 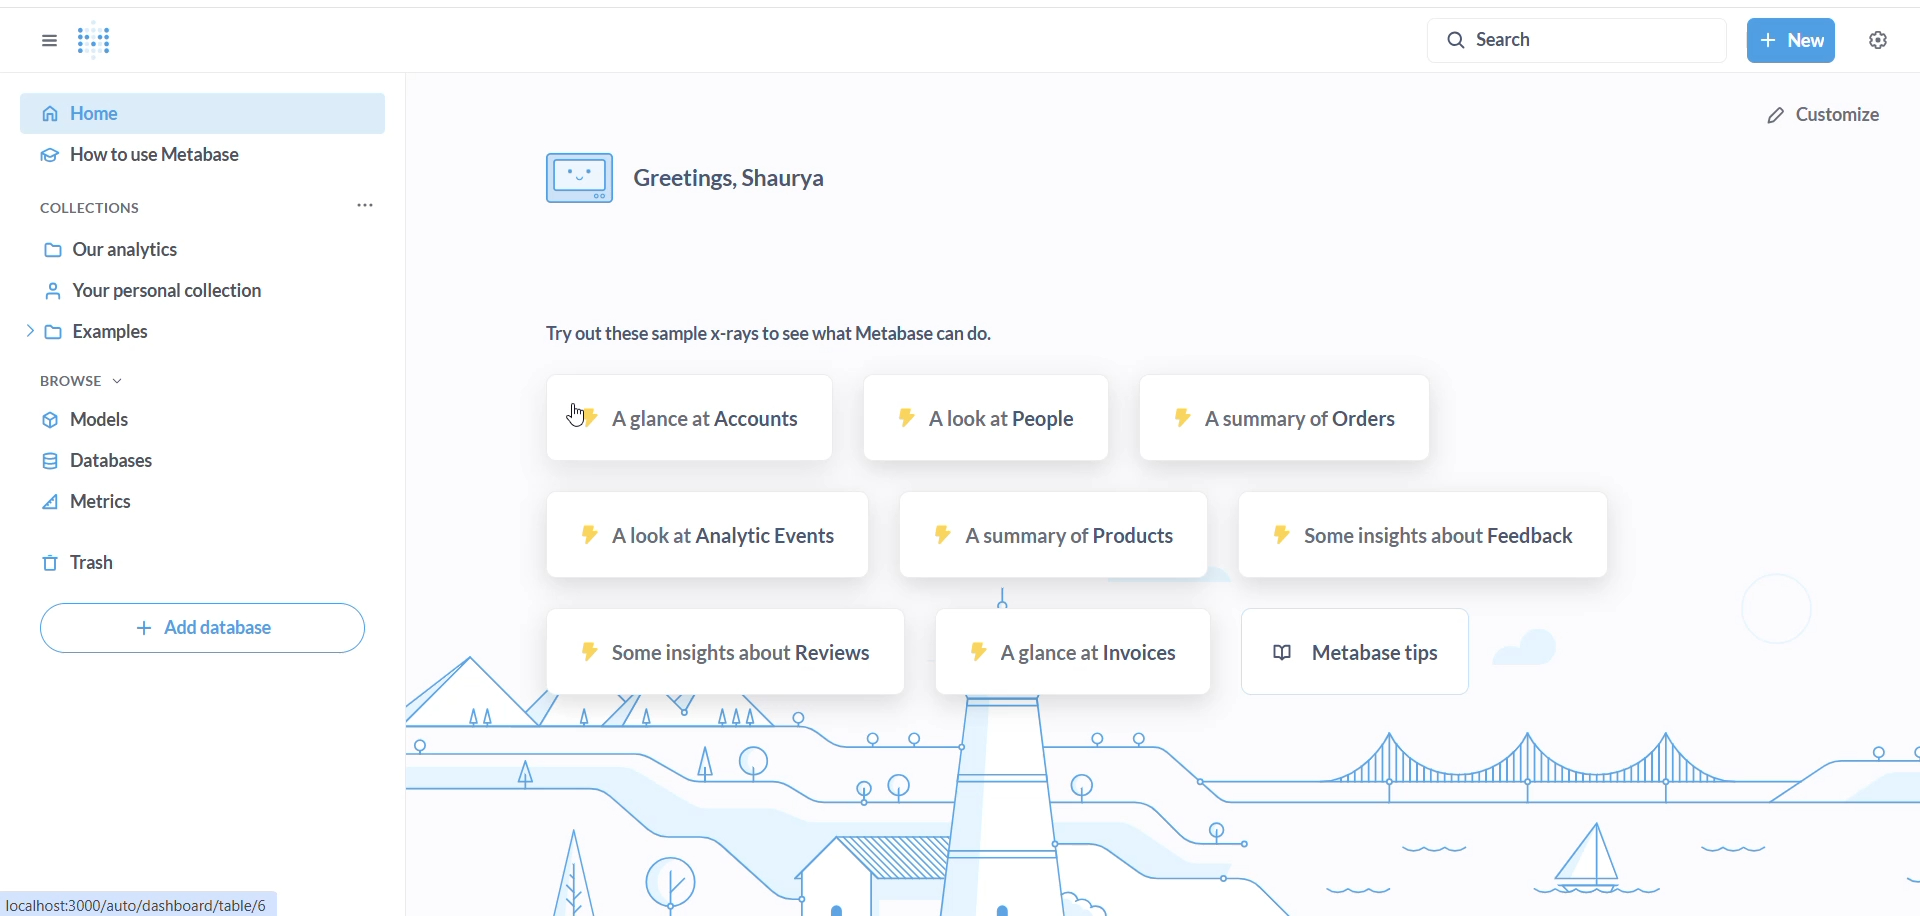 I want to click on A glance at invoices sample, so click(x=1081, y=652).